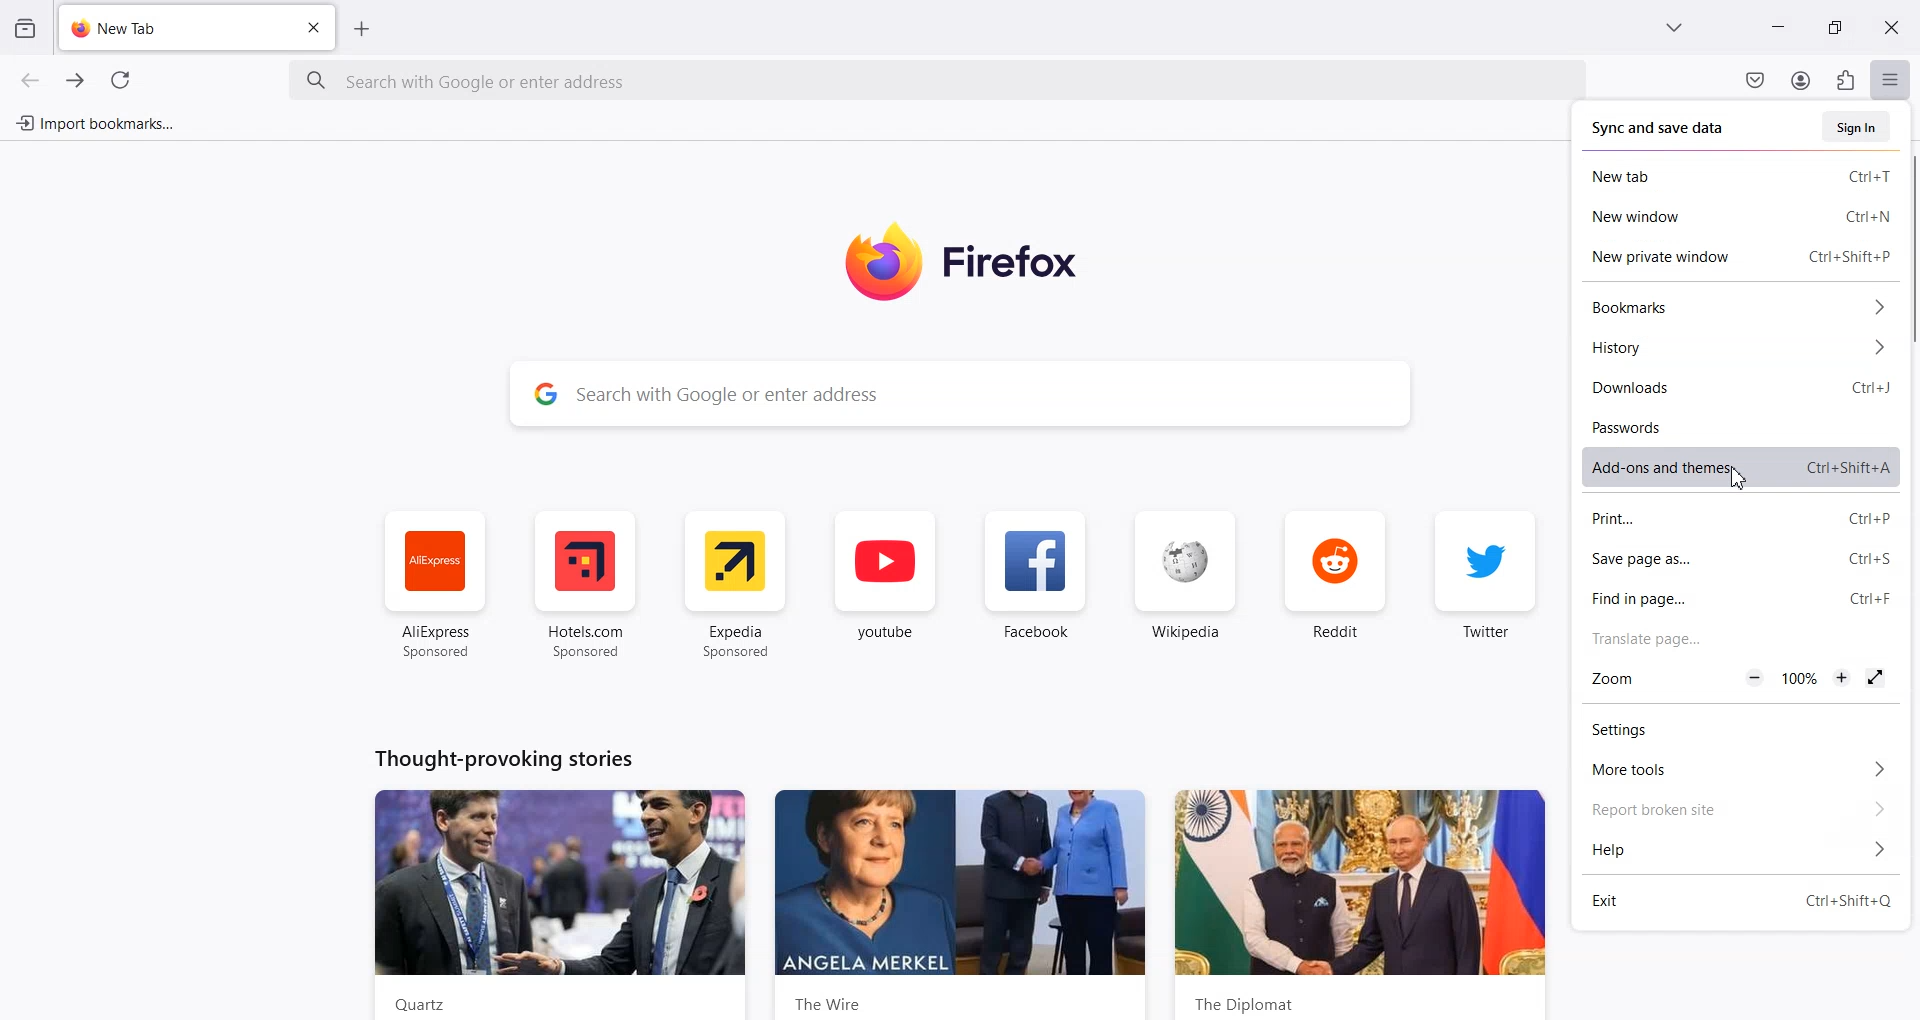  What do you see at coordinates (363, 29) in the screenshot?
I see `Add New Tab` at bounding box center [363, 29].